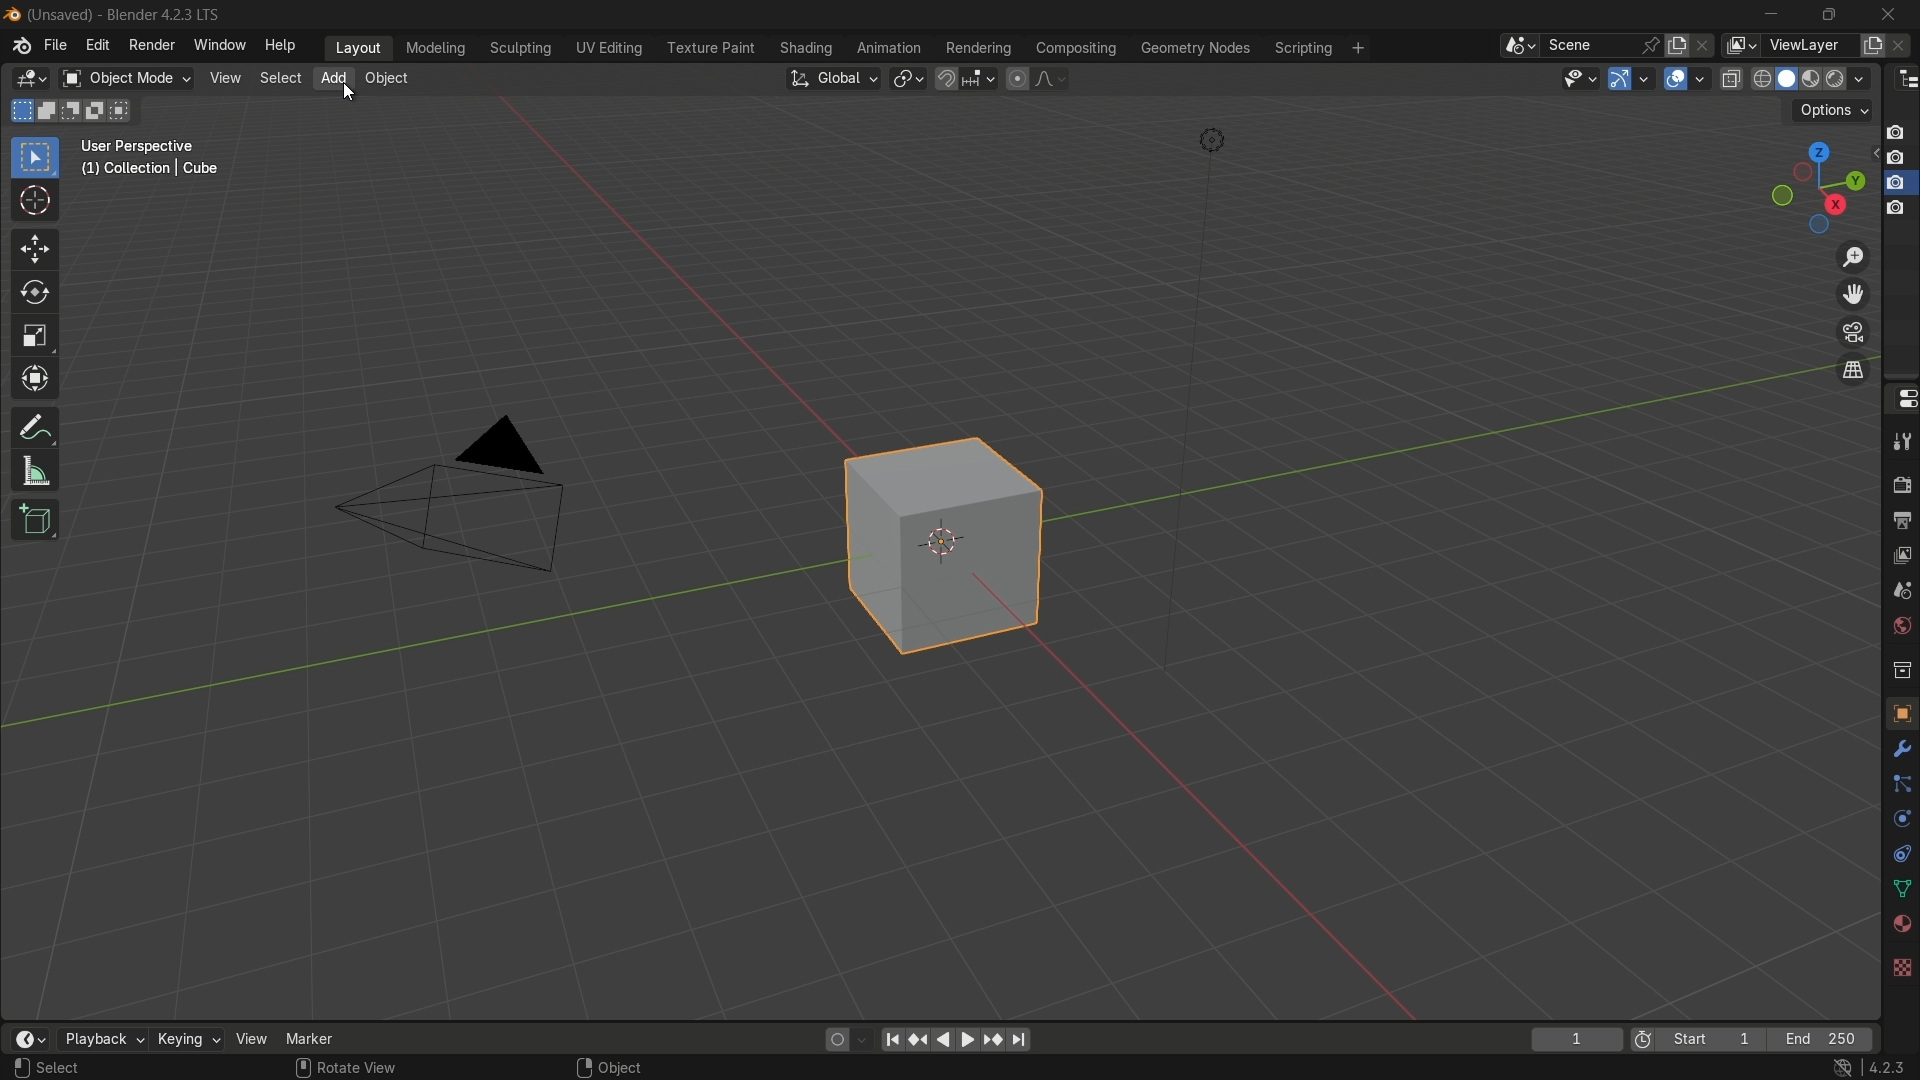  What do you see at coordinates (386, 78) in the screenshot?
I see `object` at bounding box center [386, 78].